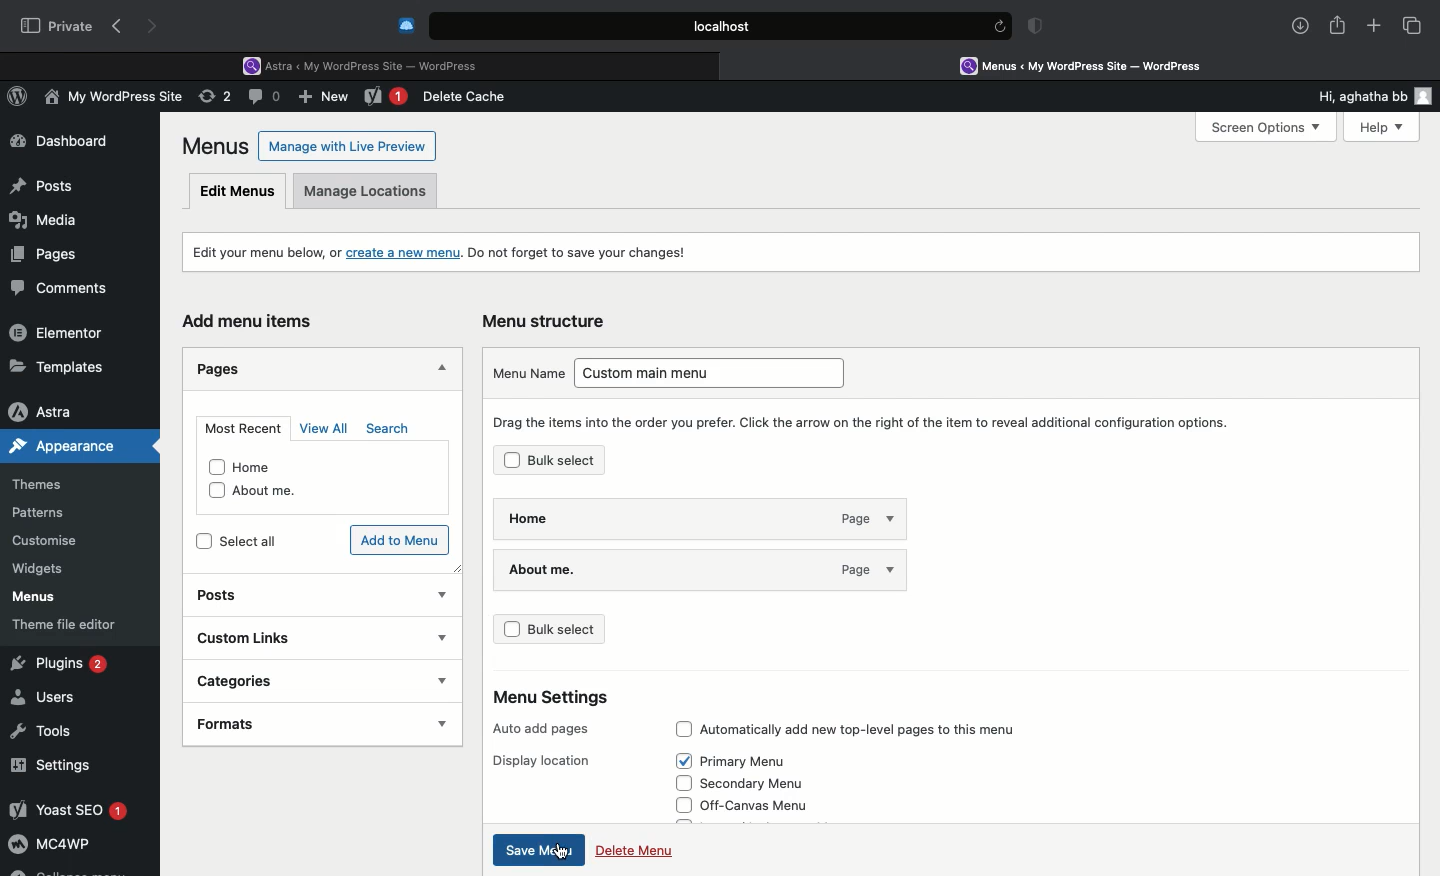 The image size is (1440, 876). I want to click on Tools, so click(43, 728).